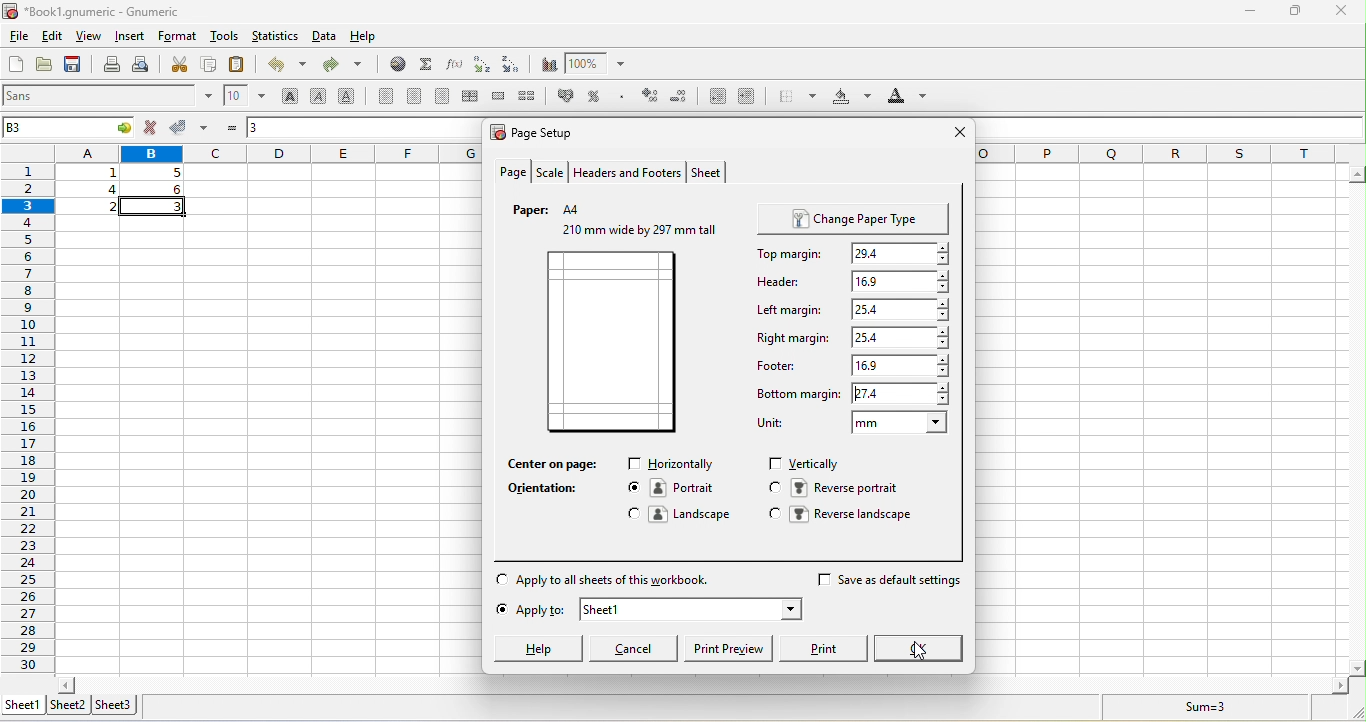 The height and width of the screenshot is (722, 1366). I want to click on page set up, so click(540, 131).